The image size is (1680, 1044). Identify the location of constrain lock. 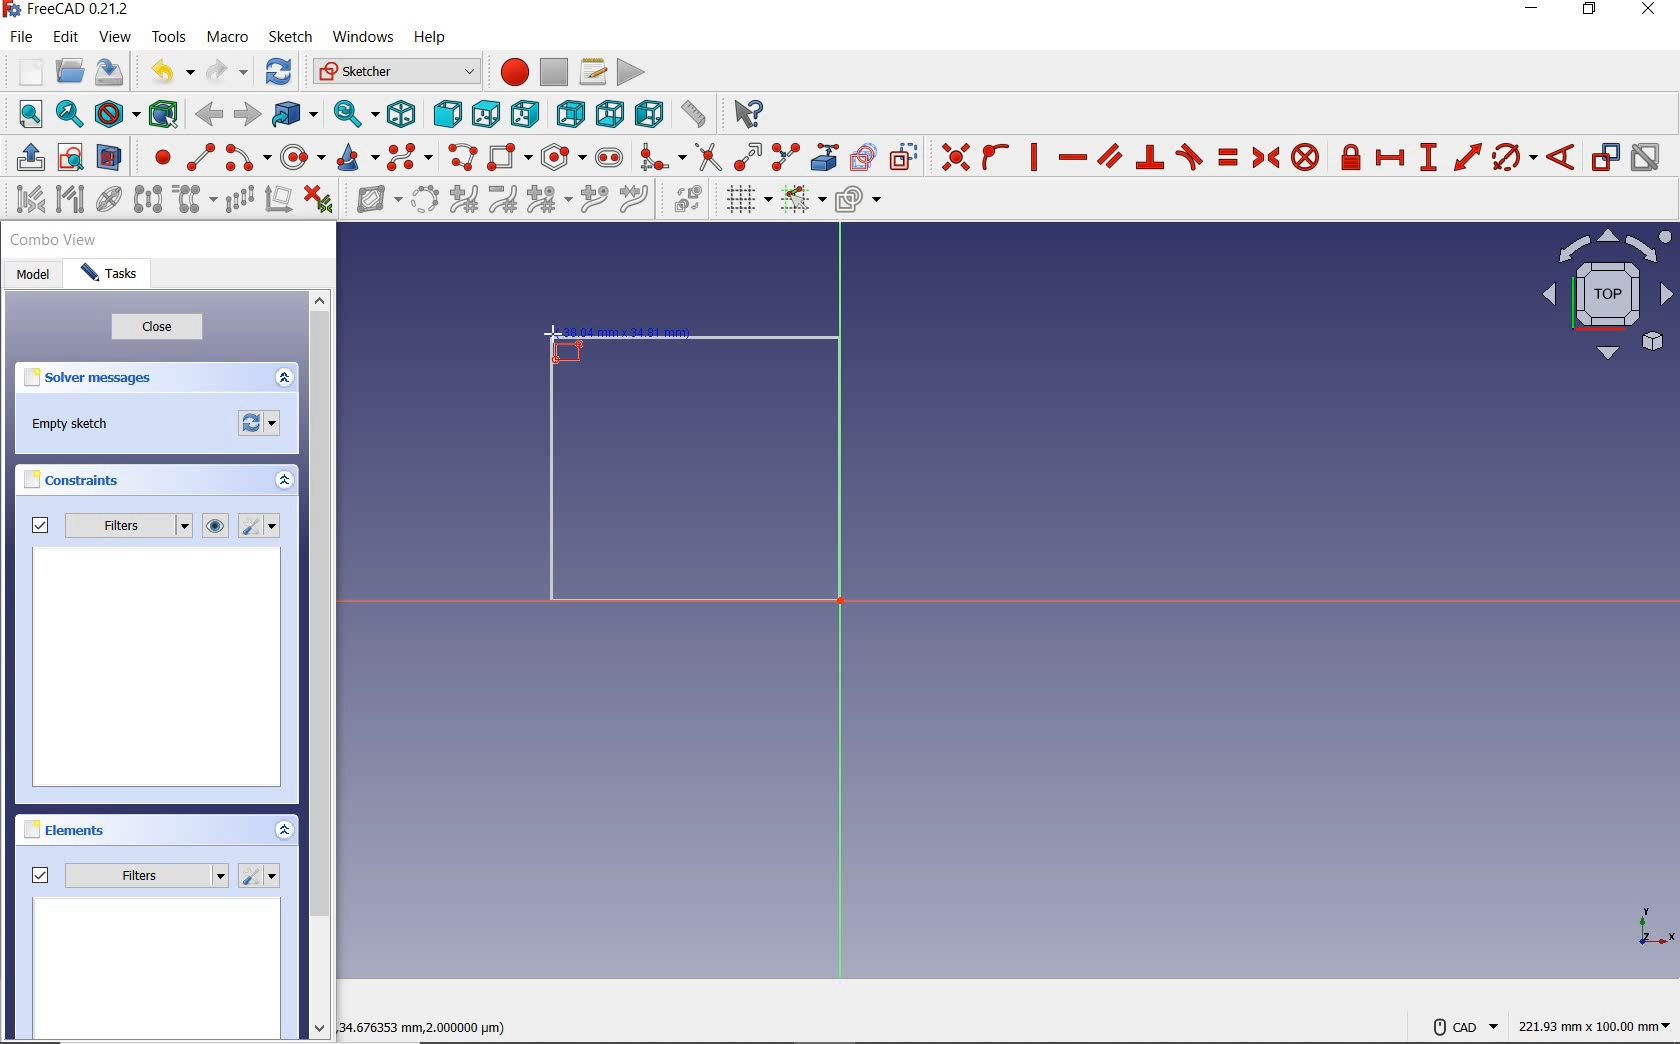
(1351, 157).